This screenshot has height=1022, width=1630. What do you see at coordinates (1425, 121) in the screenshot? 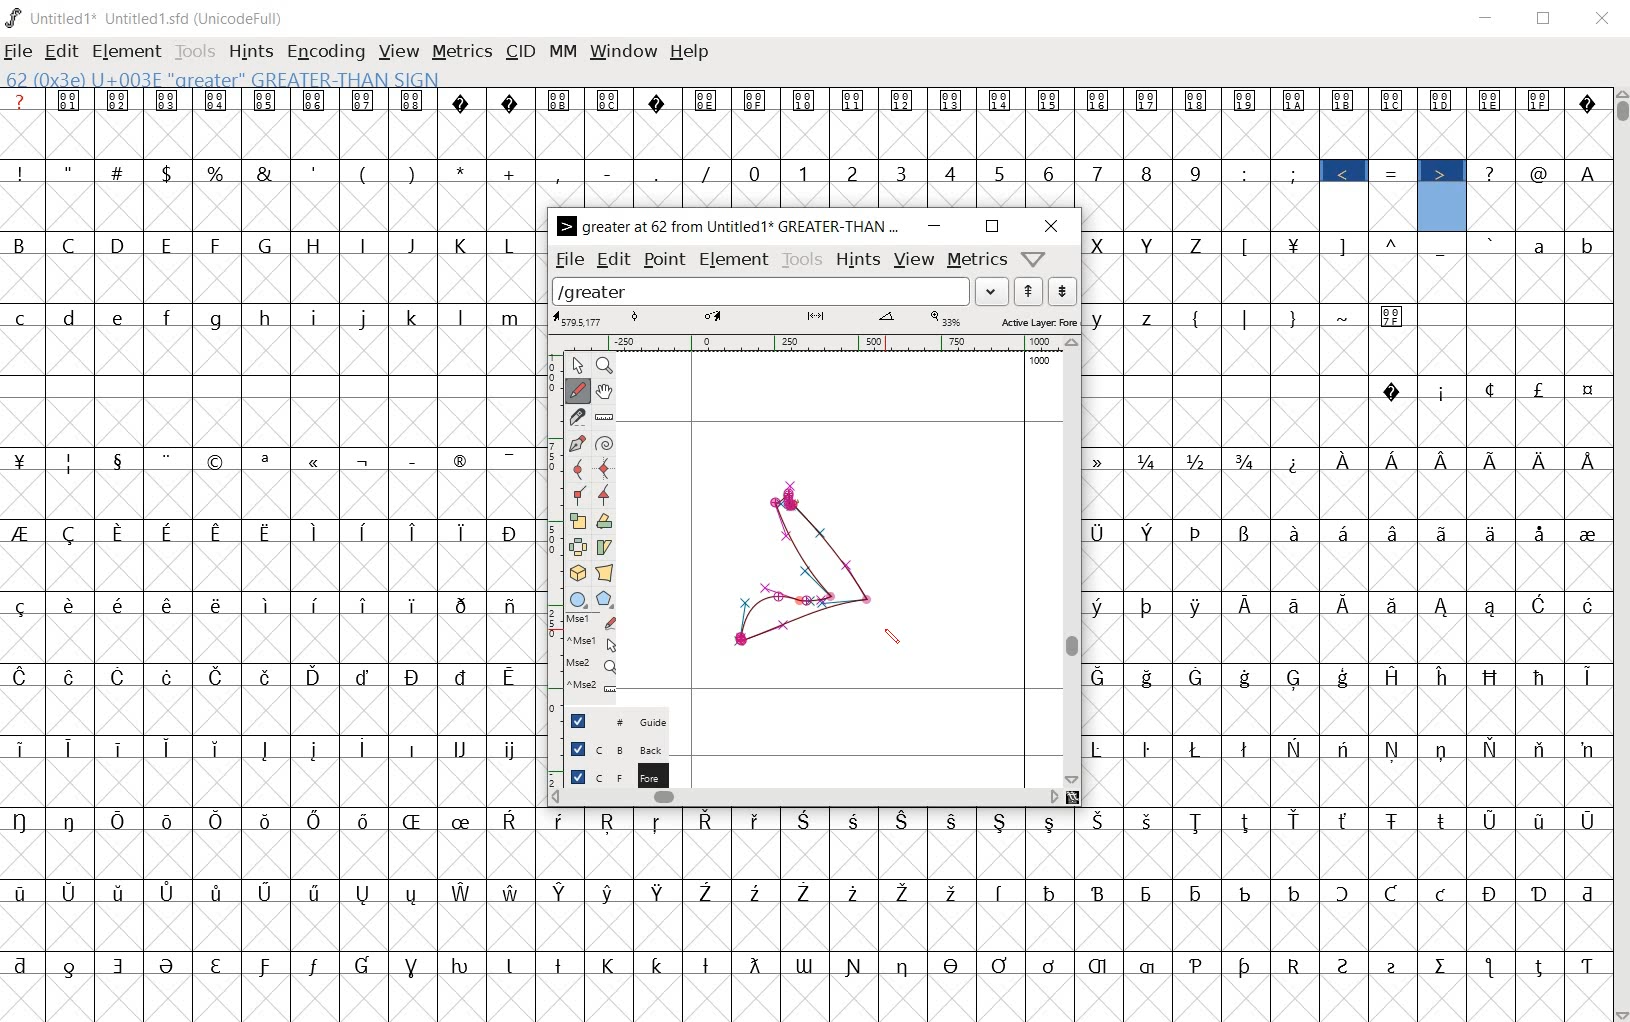
I see `glyps` at bounding box center [1425, 121].